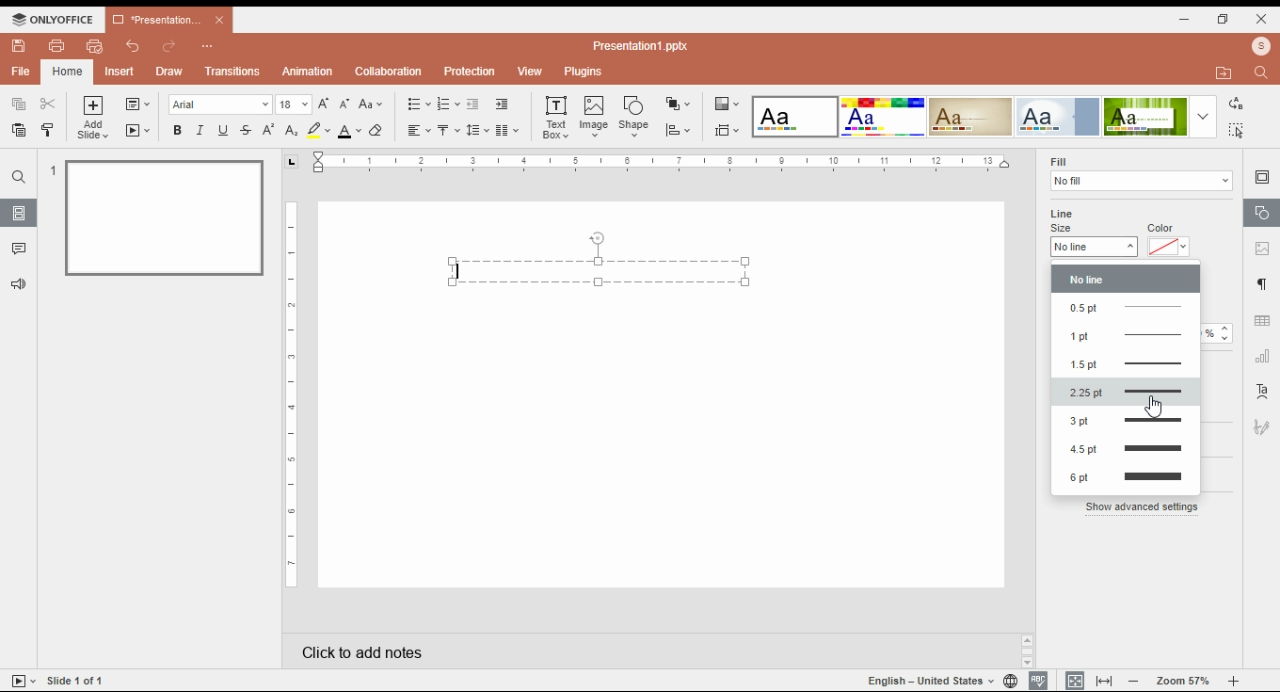 Image resolution: width=1280 pixels, height=692 pixels. Describe the element at coordinates (1264, 427) in the screenshot. I see `signature settings` at that location.